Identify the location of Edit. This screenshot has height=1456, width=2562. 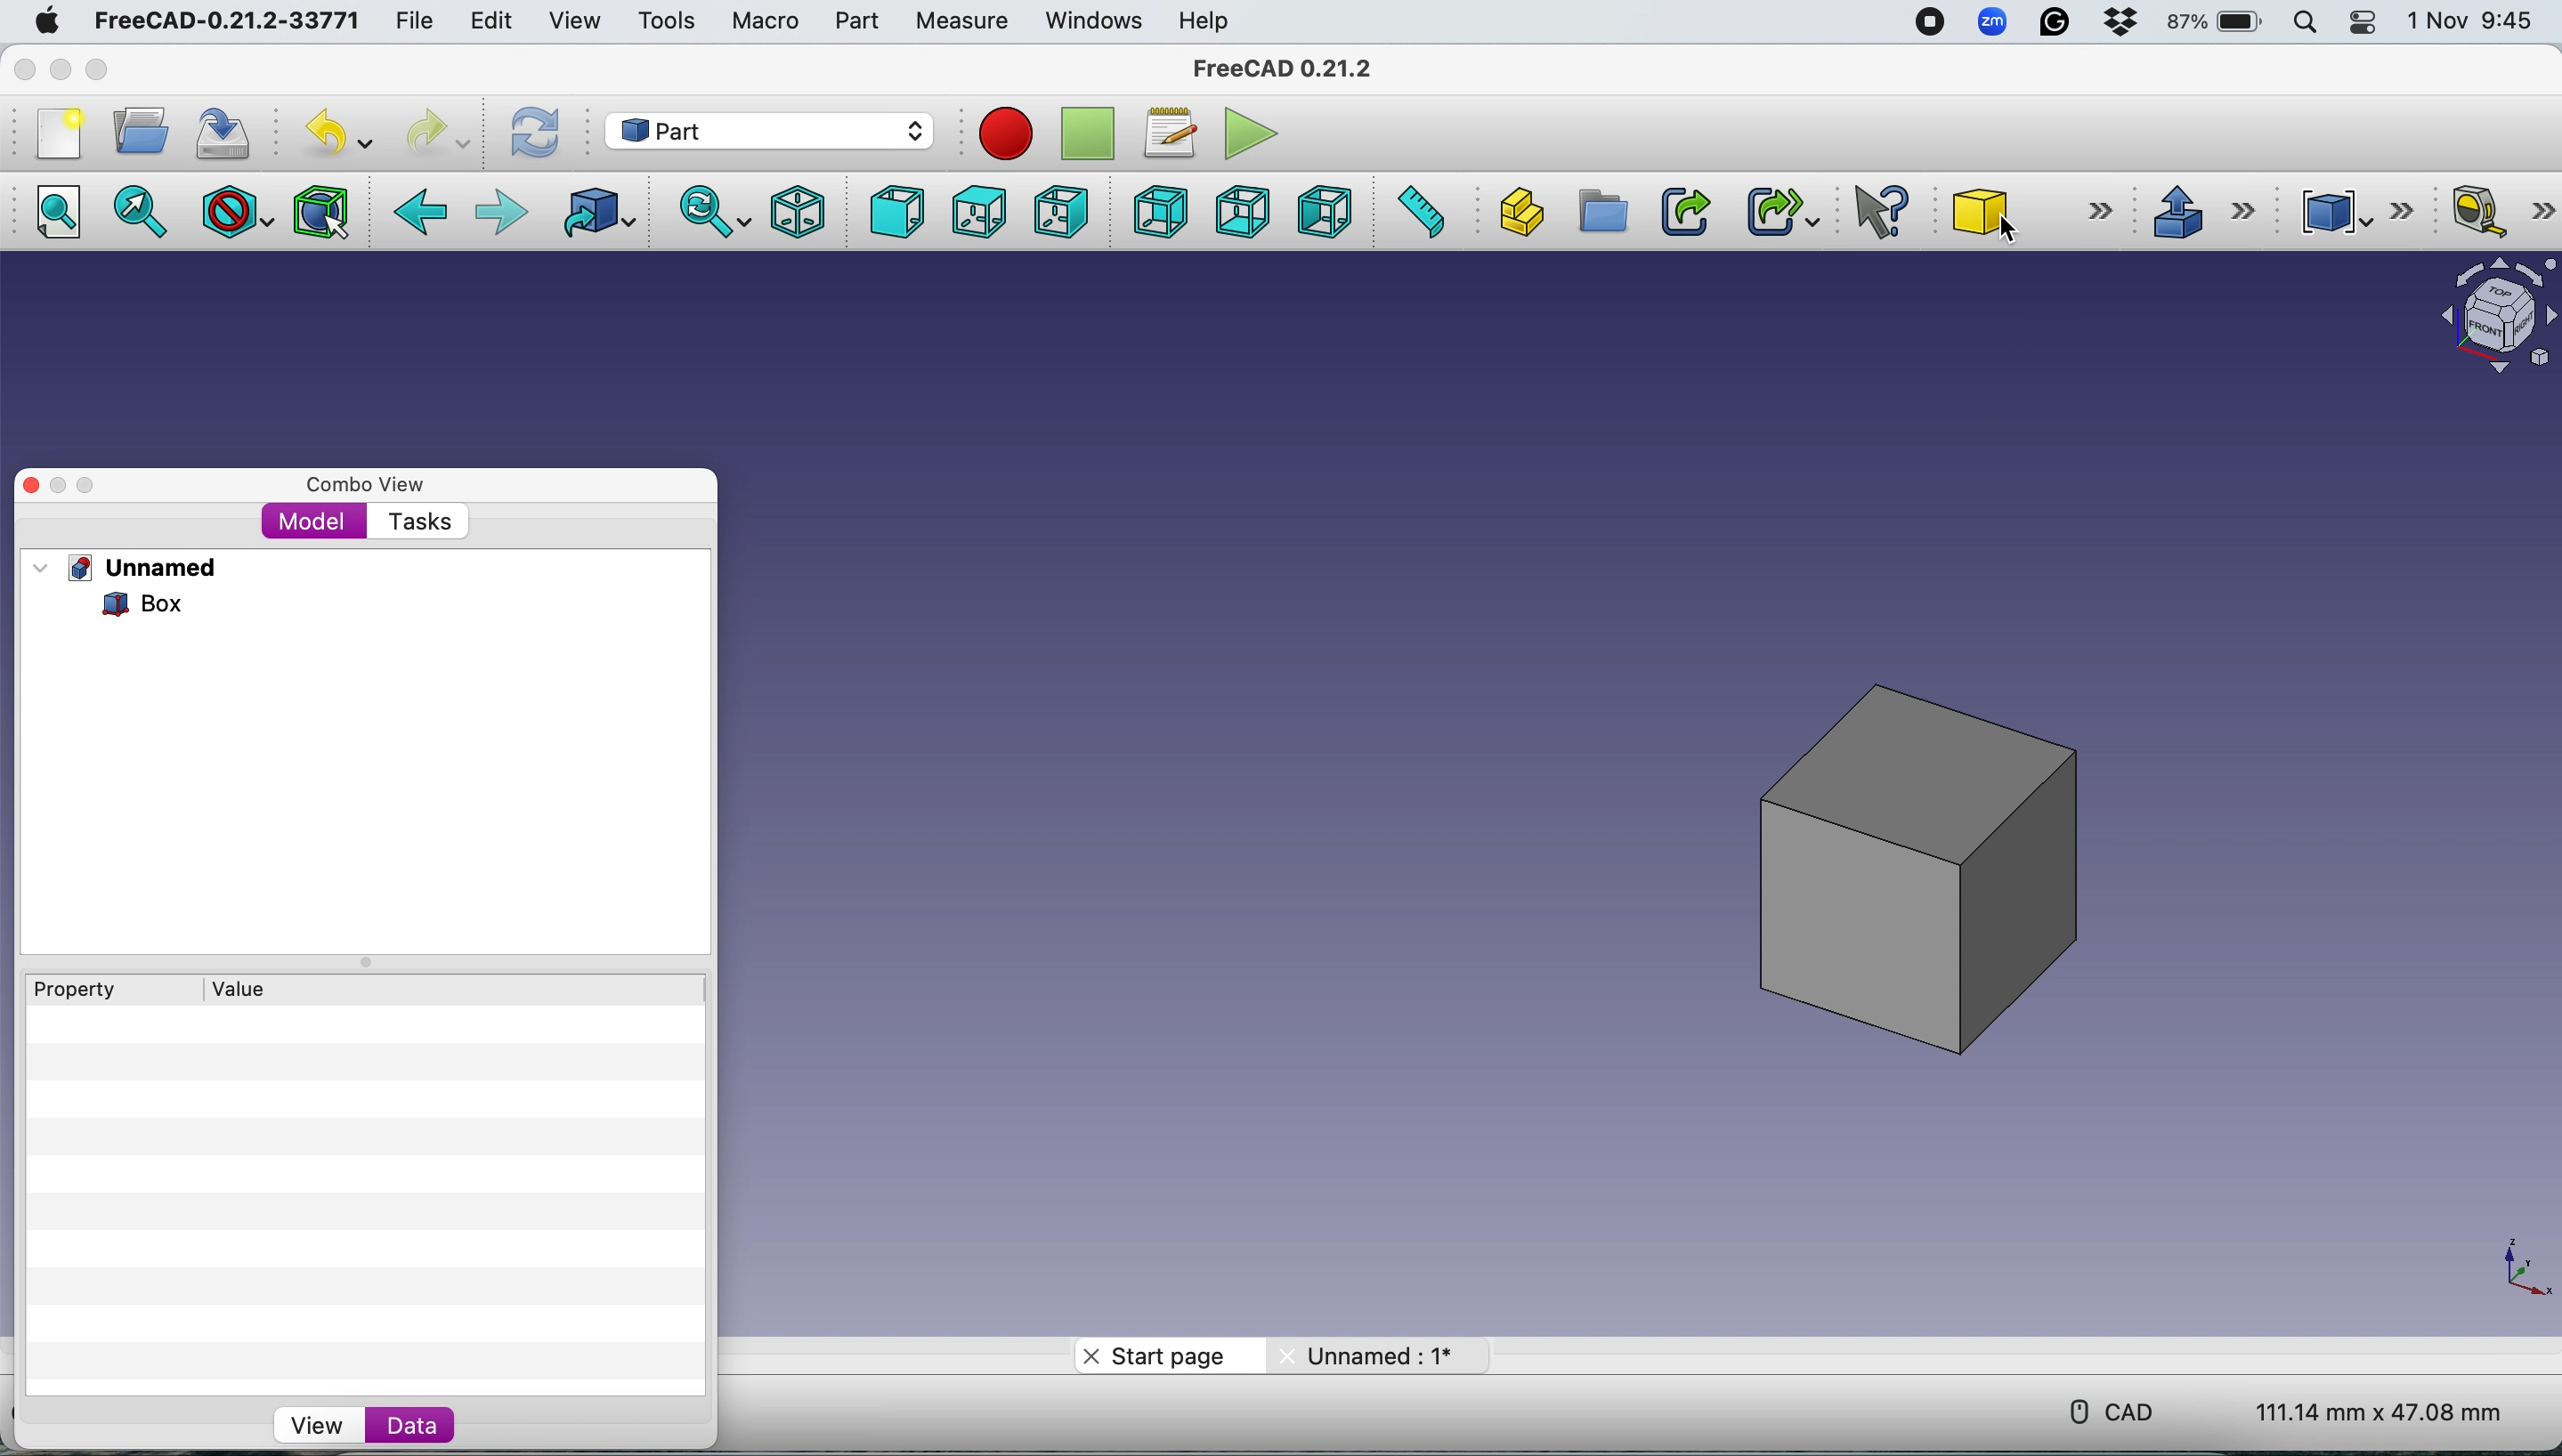
(487, 21).